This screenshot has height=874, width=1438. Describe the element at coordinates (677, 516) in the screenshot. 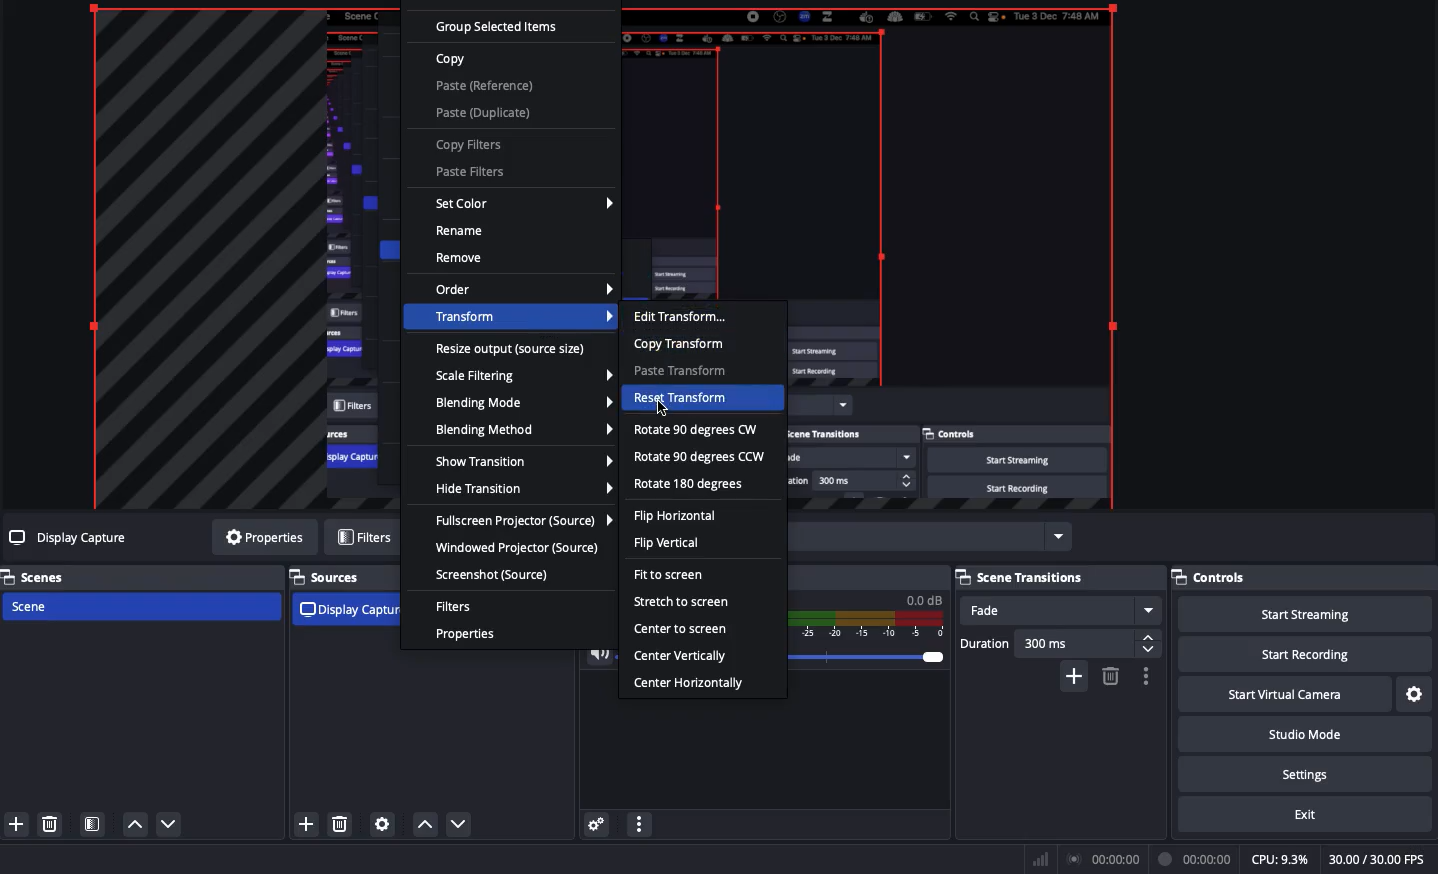

I see `Flip horizontal ` at that location.